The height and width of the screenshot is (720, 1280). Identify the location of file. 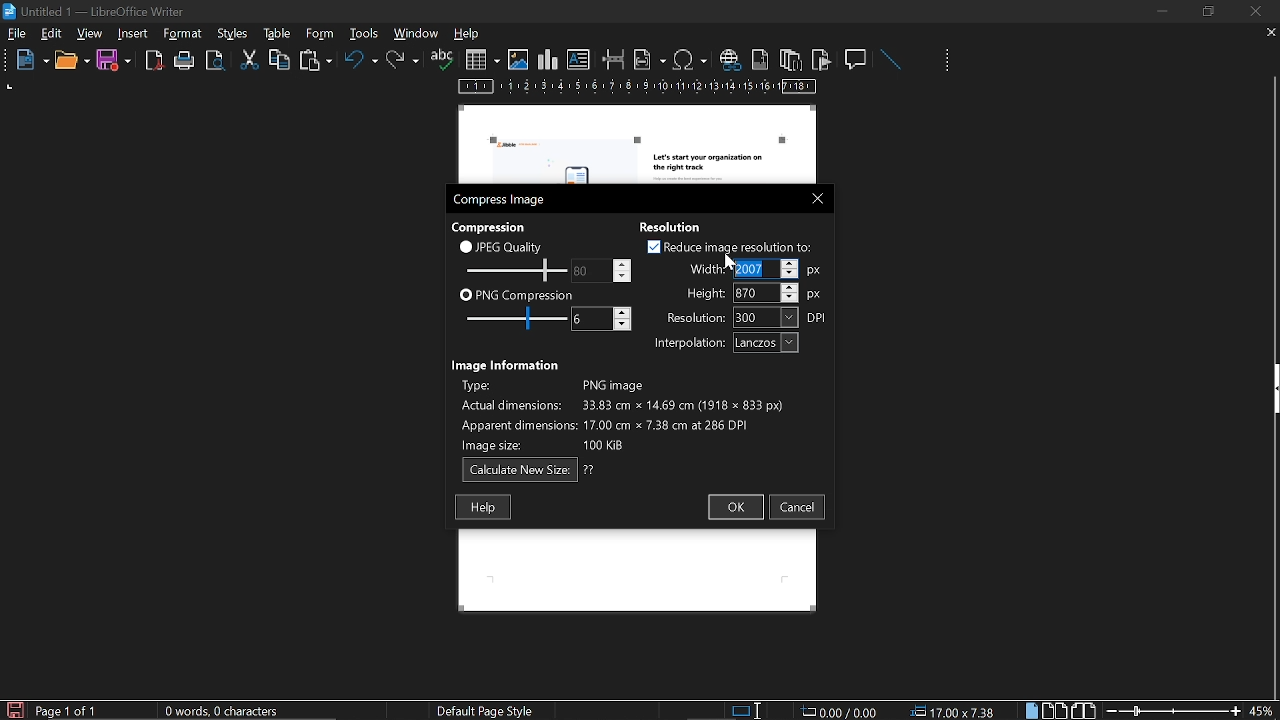
(17, 35).